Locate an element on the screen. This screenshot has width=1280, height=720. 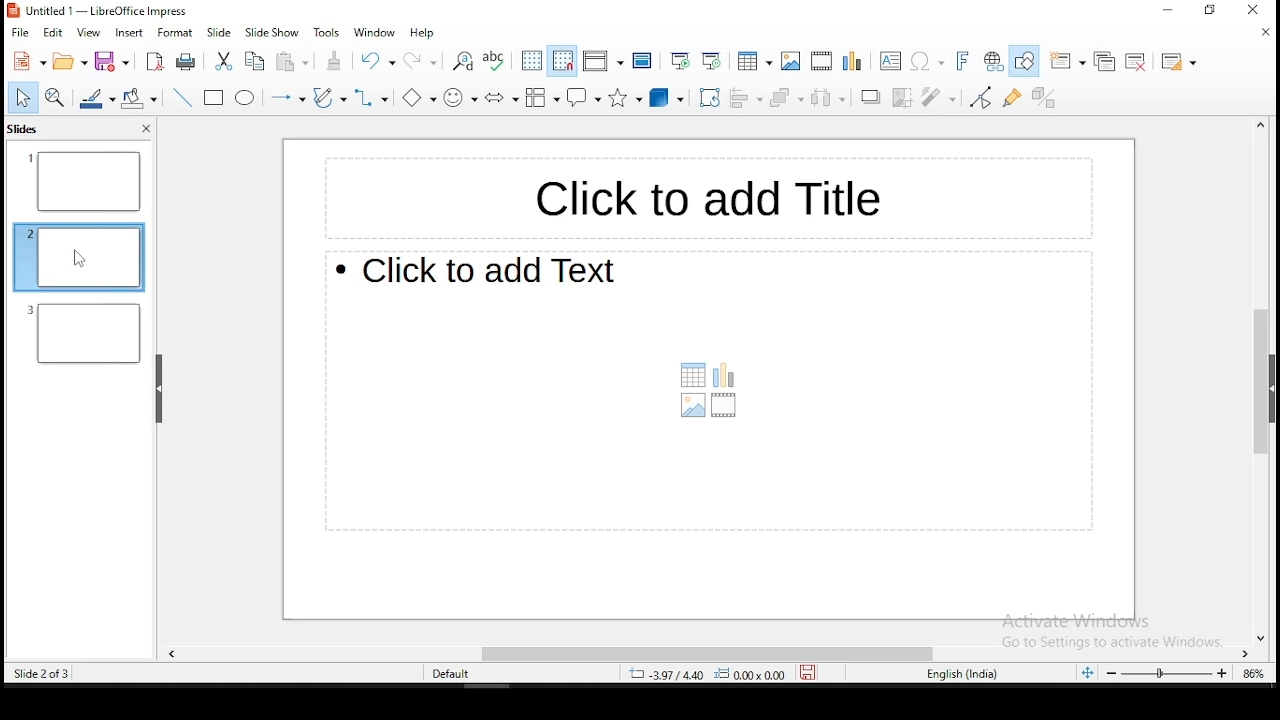
spell check is located at coordinates (494, 62).